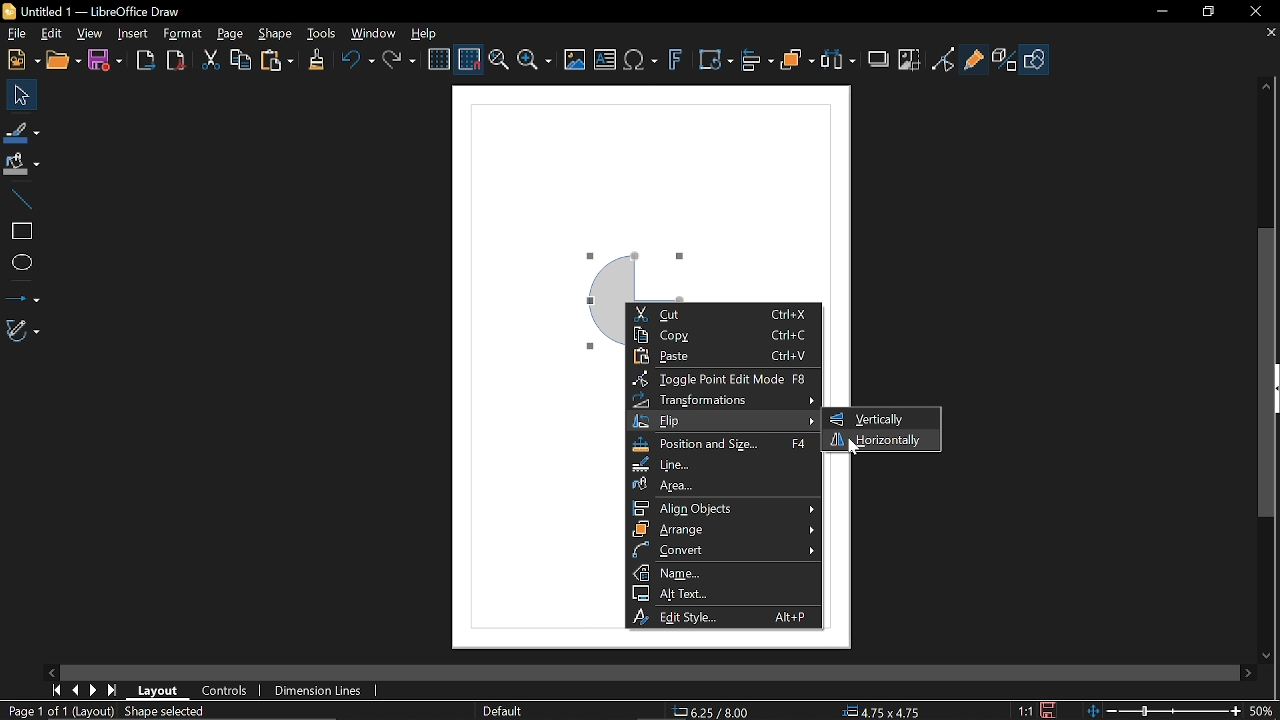 This screenshot has width=1280, height=720. Describe the element at coordinates (88, 34) in the screenshot. I see `View` at that location.